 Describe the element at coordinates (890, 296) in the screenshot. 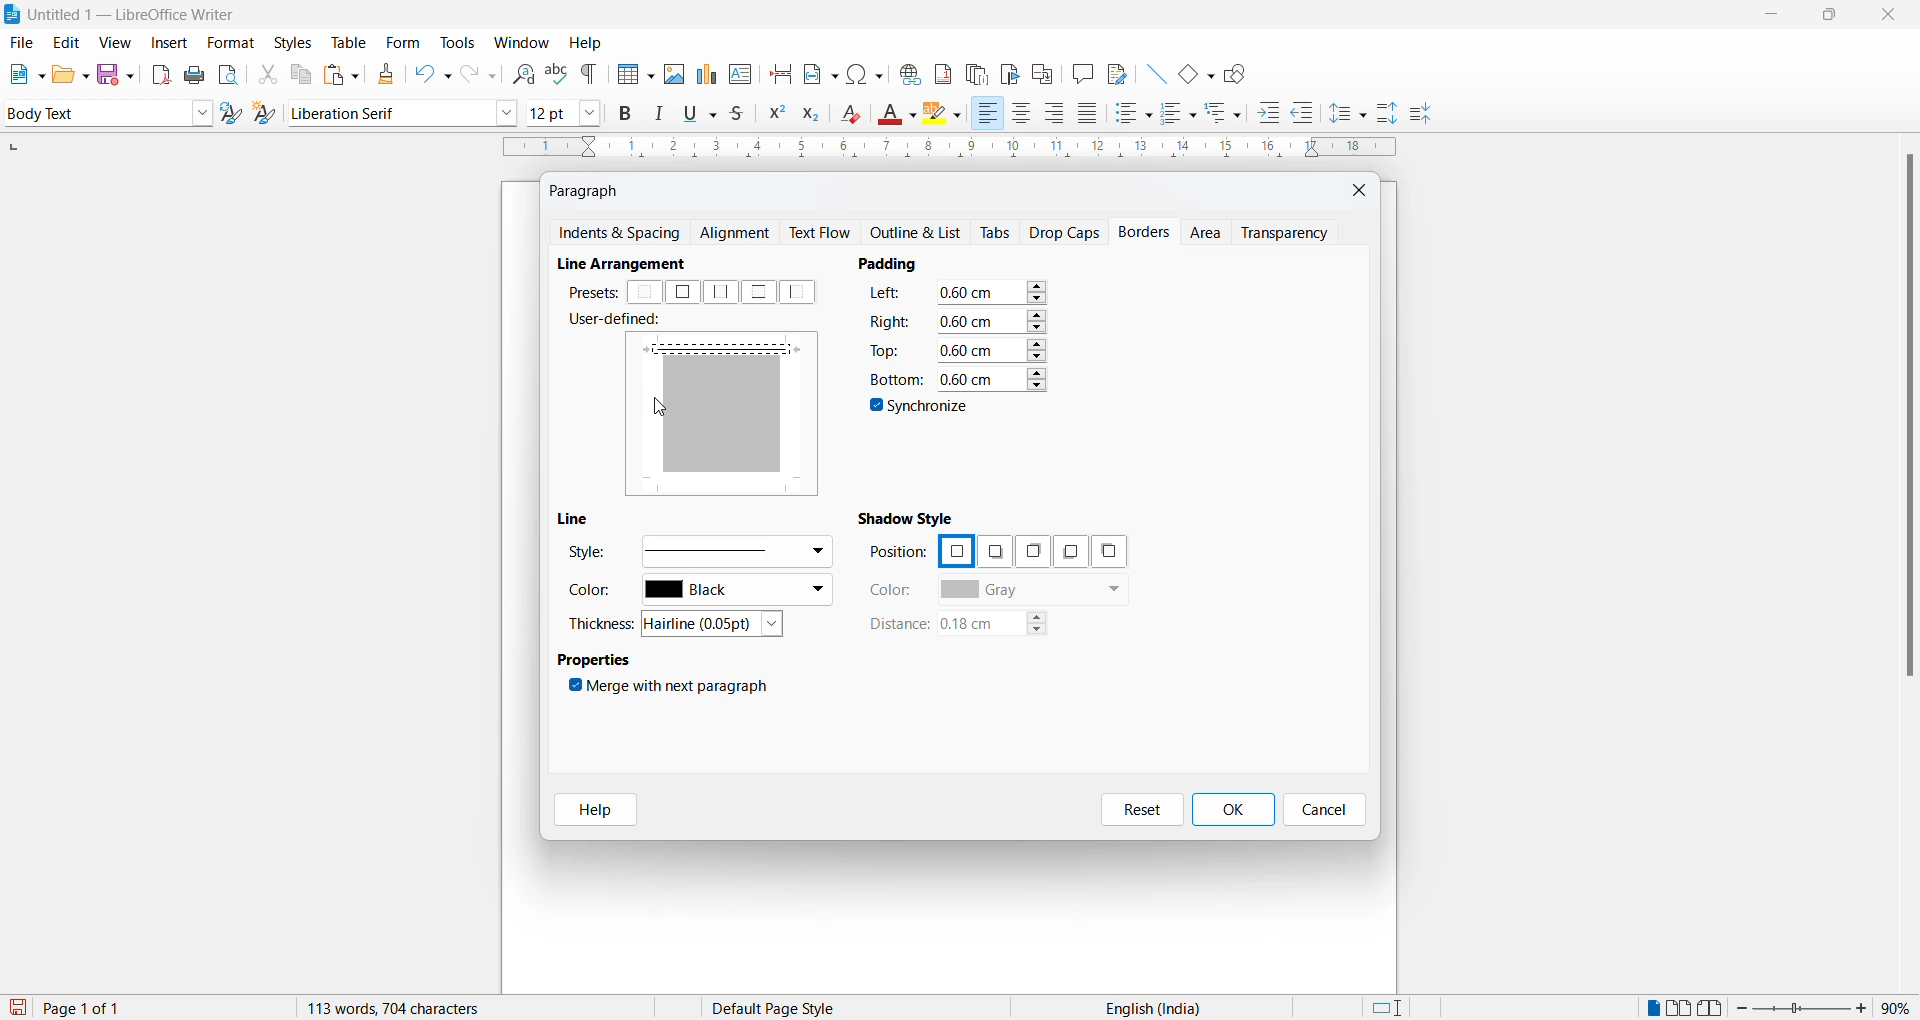

I see `sides` at that location.